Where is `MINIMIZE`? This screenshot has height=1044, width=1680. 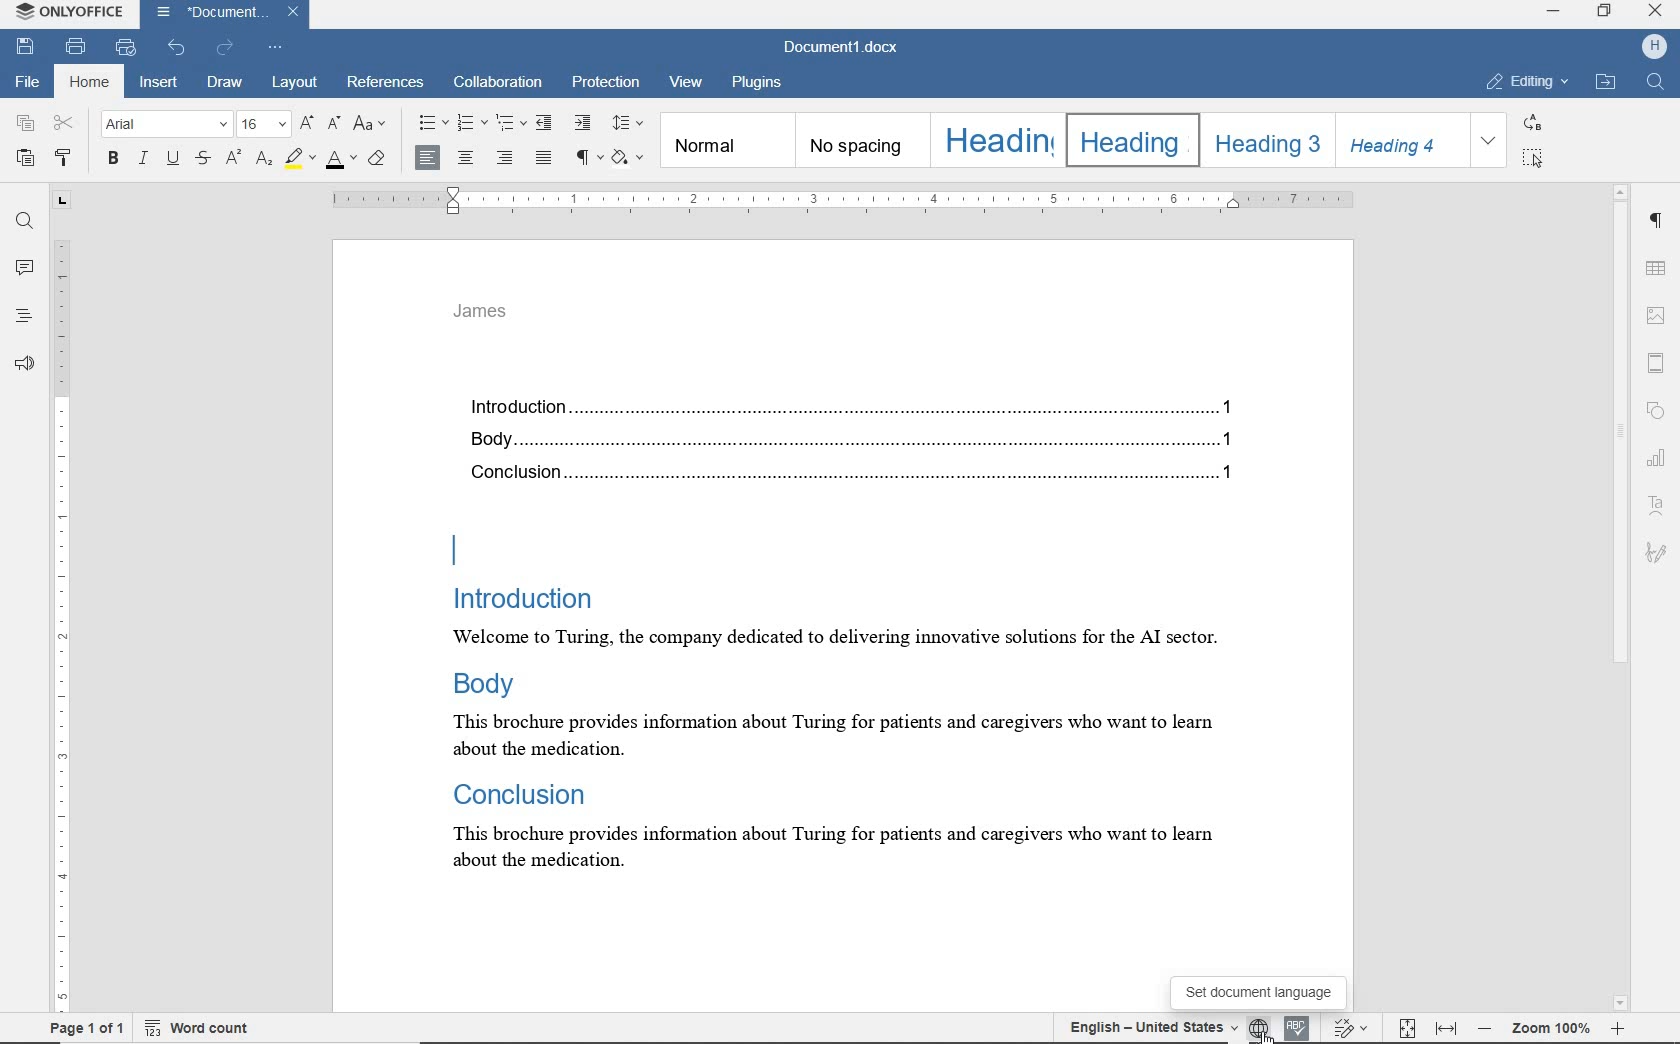
MINIMIZE is located at coordinates (1554, 14).